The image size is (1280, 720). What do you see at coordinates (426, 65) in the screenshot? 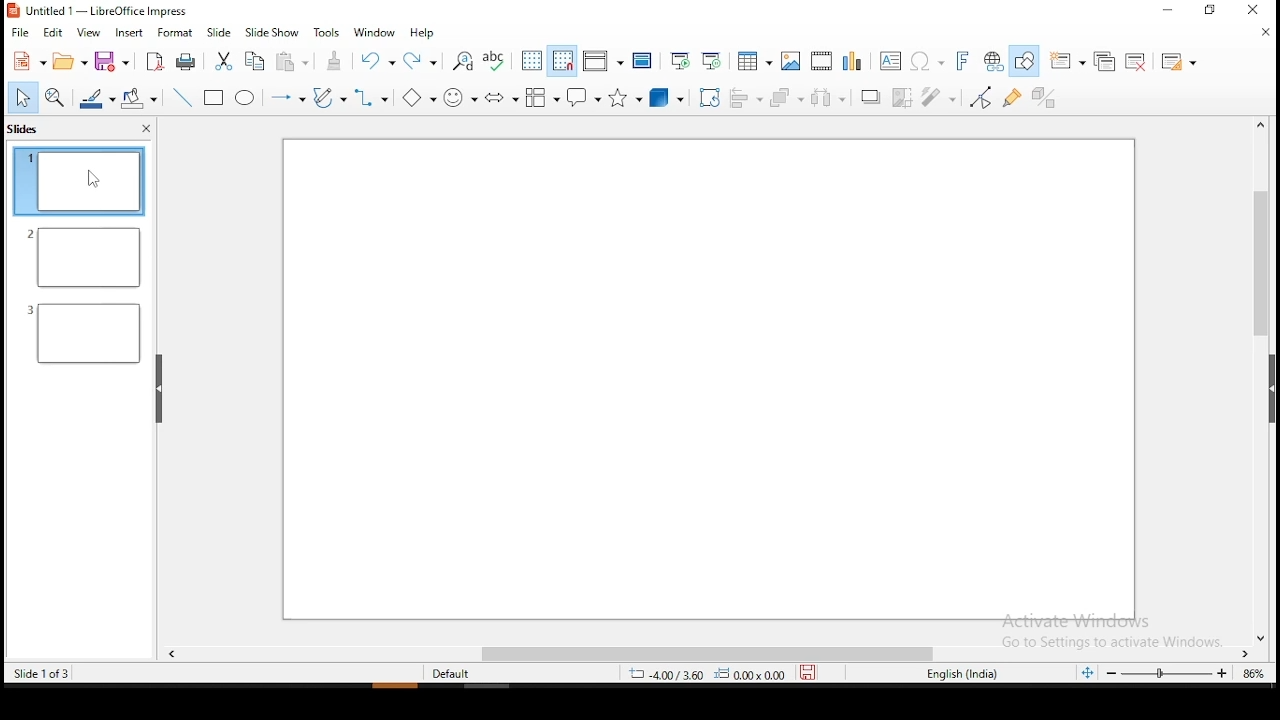
I see `redo` at bounding box center [426, 65].